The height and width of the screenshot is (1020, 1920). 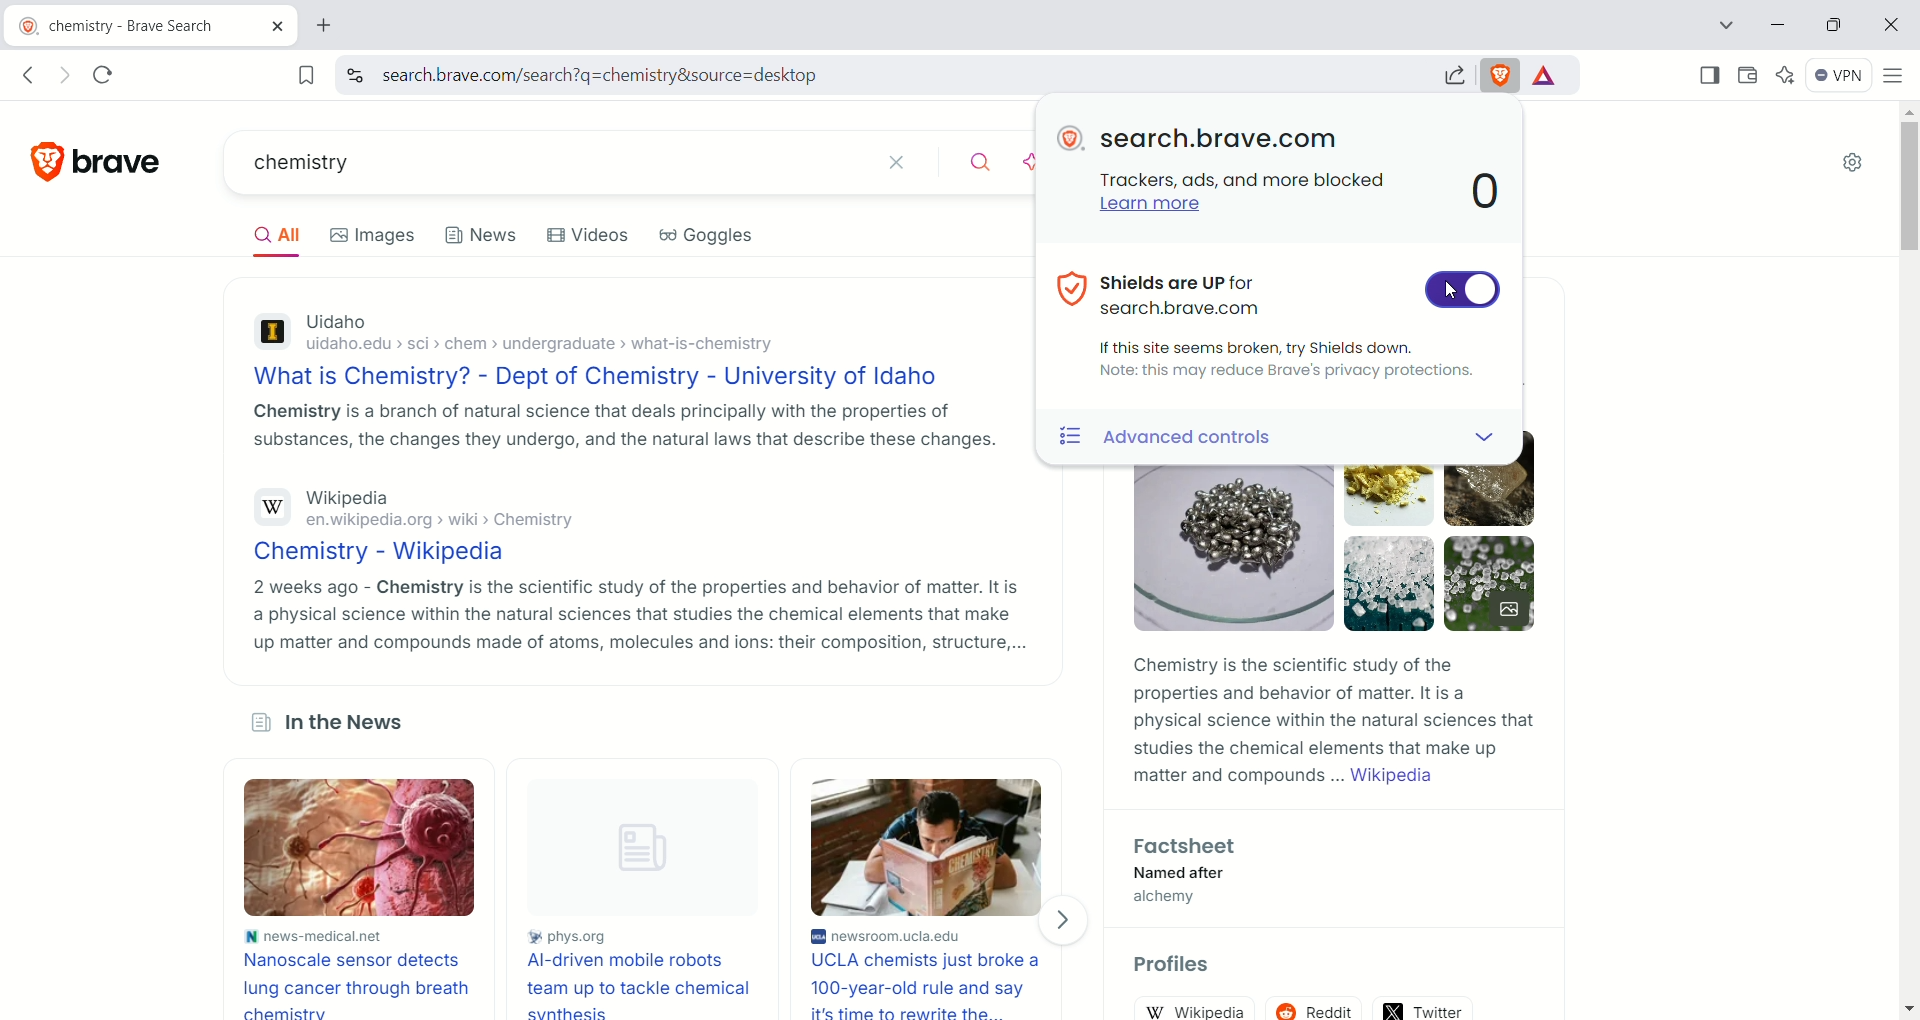 What do you see at coordinates (1154, 210) in the screenshot?
I see `learn more` at bounding box center [1154, 210].